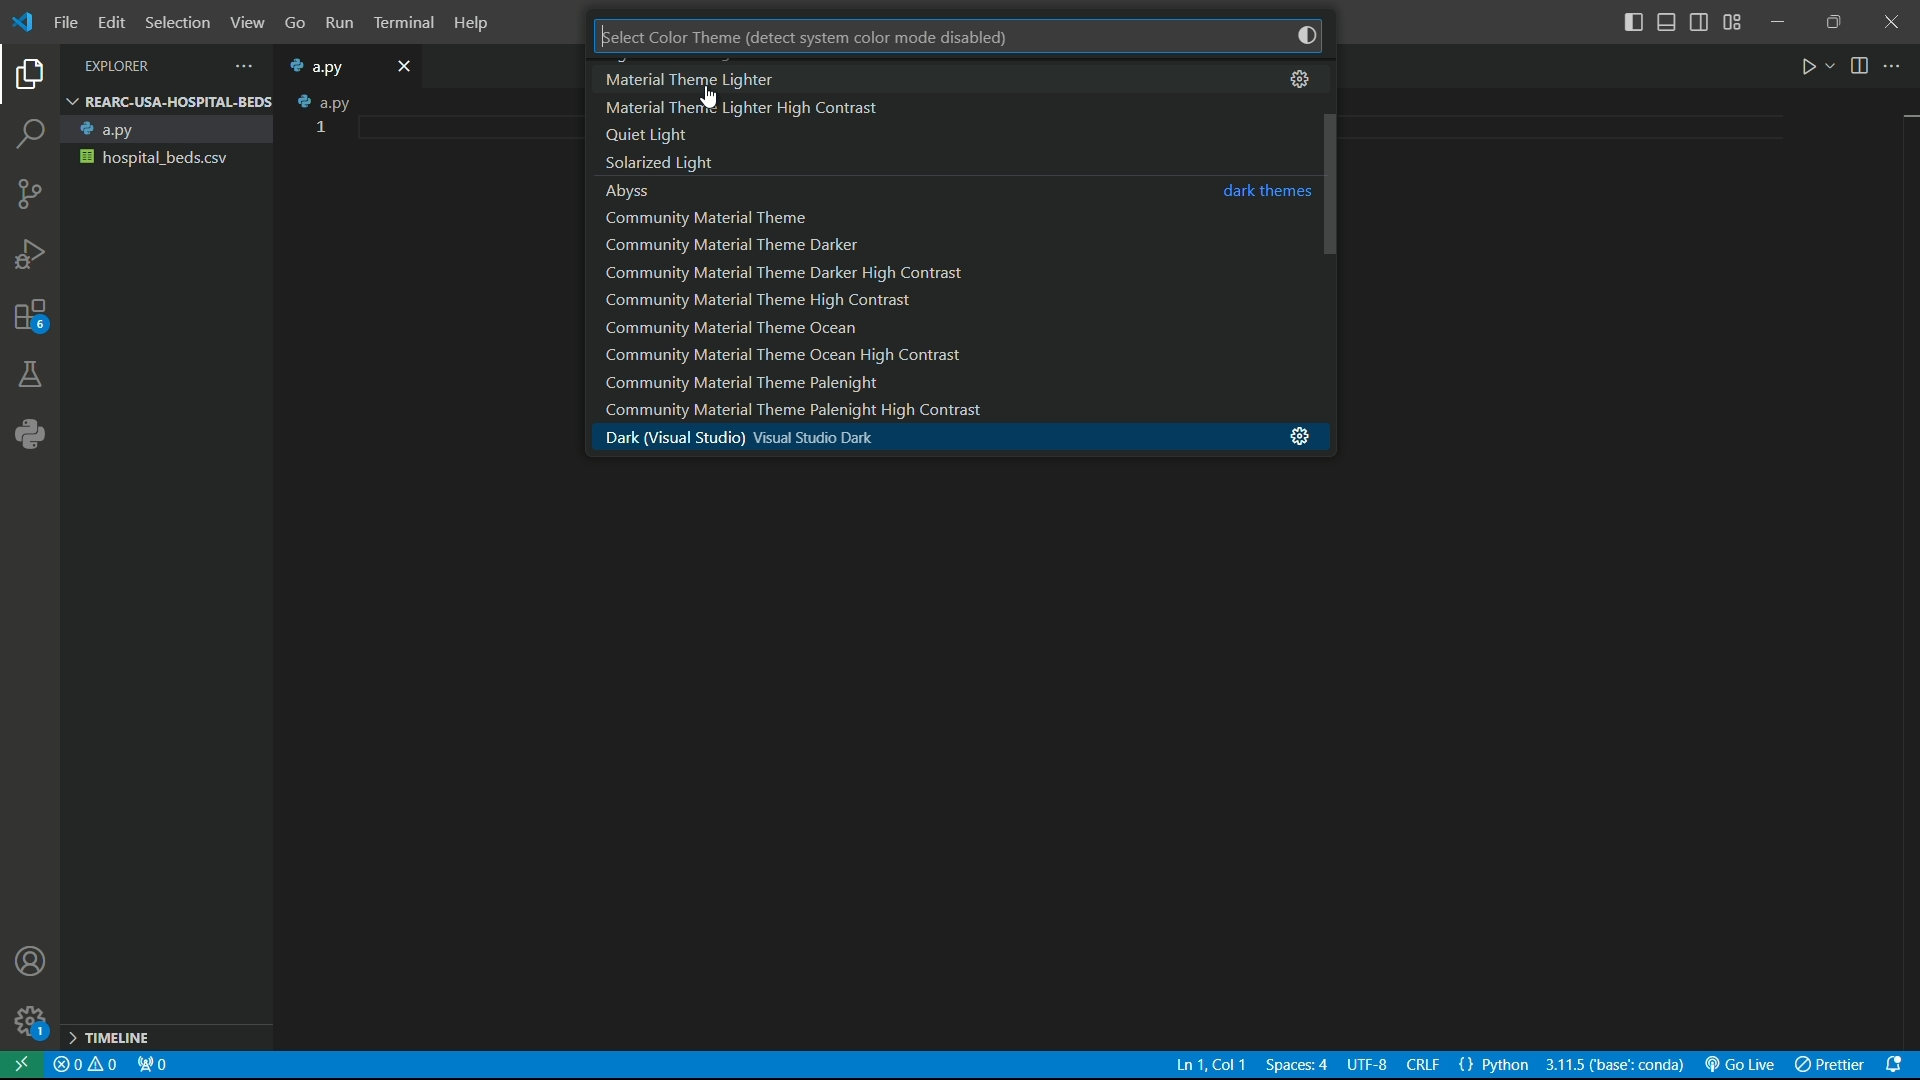  What do you see at coordinates (243, 23) in the screenshot?
I see `view menu` at bounding box center [243, 23].